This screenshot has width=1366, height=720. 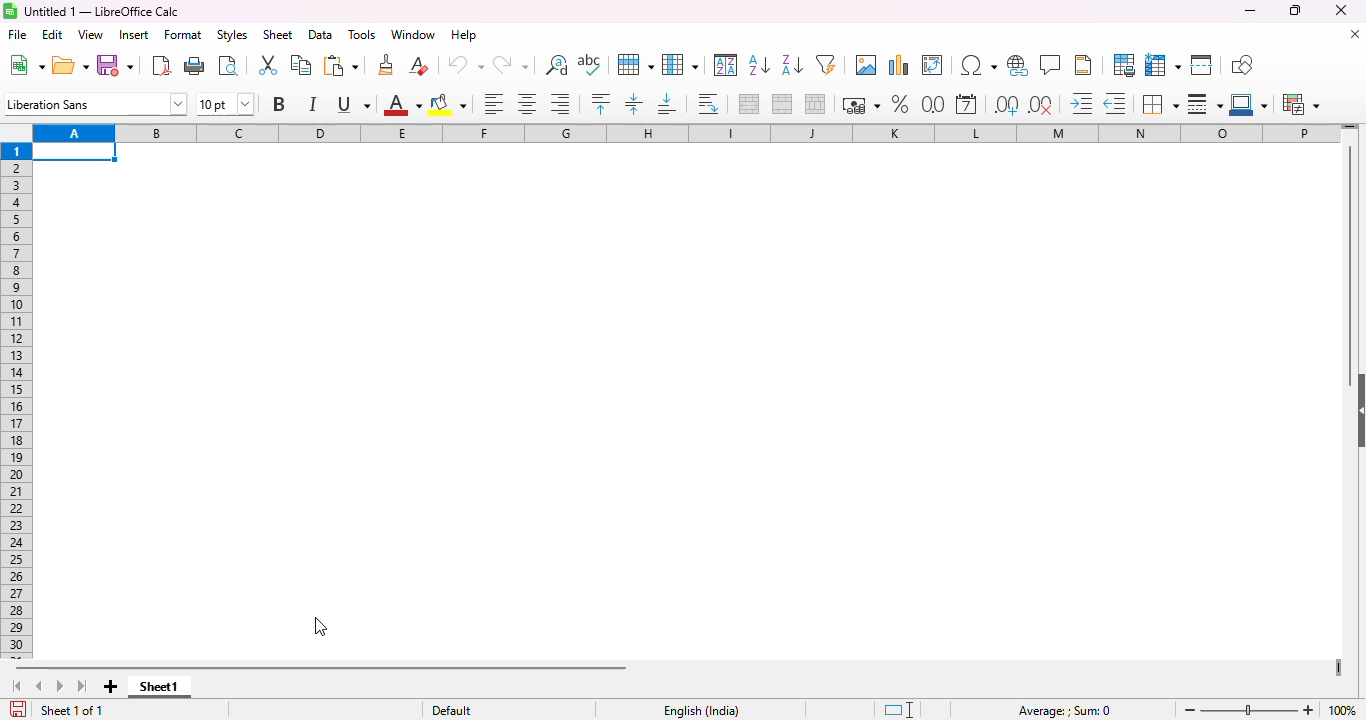 I want to click on add decimal, so click(x=1007, y=104).